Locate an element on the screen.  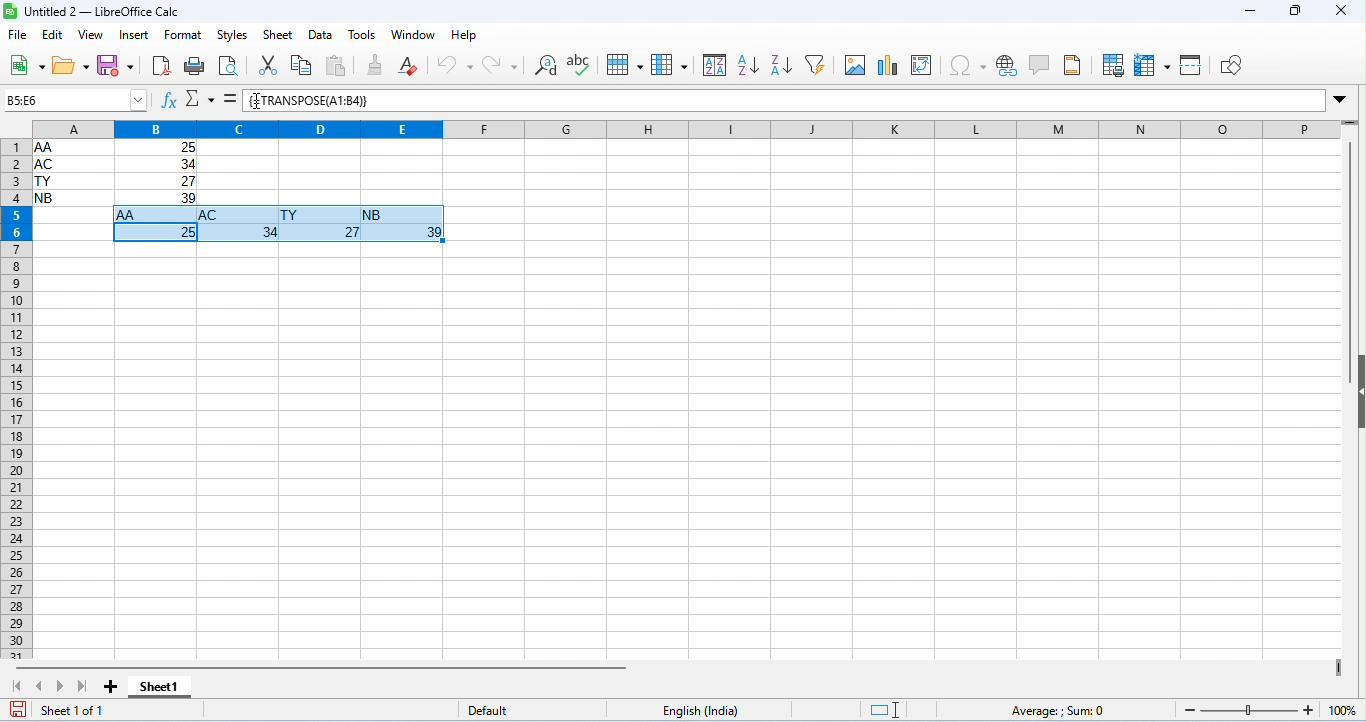
view is located at coordinates (90, 36).